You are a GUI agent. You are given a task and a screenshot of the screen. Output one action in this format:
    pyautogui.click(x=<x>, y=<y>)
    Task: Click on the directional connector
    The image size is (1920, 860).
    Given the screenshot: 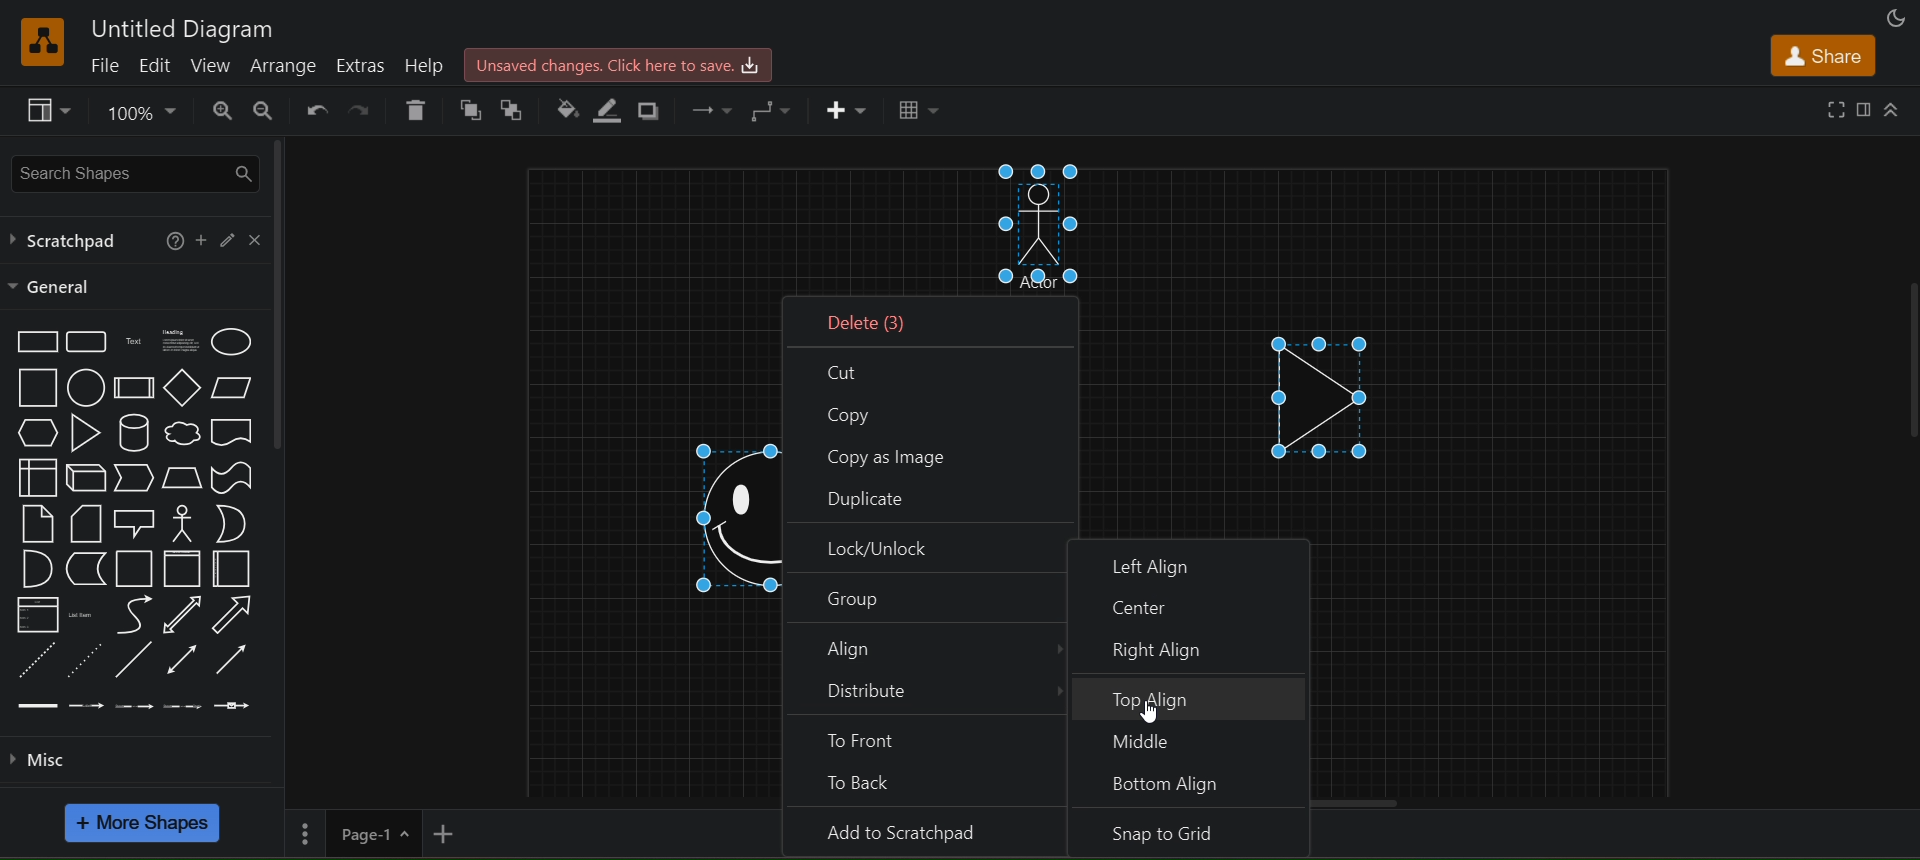 What is the action you would take?
    pyautogui.click(x=236, y=660)
    